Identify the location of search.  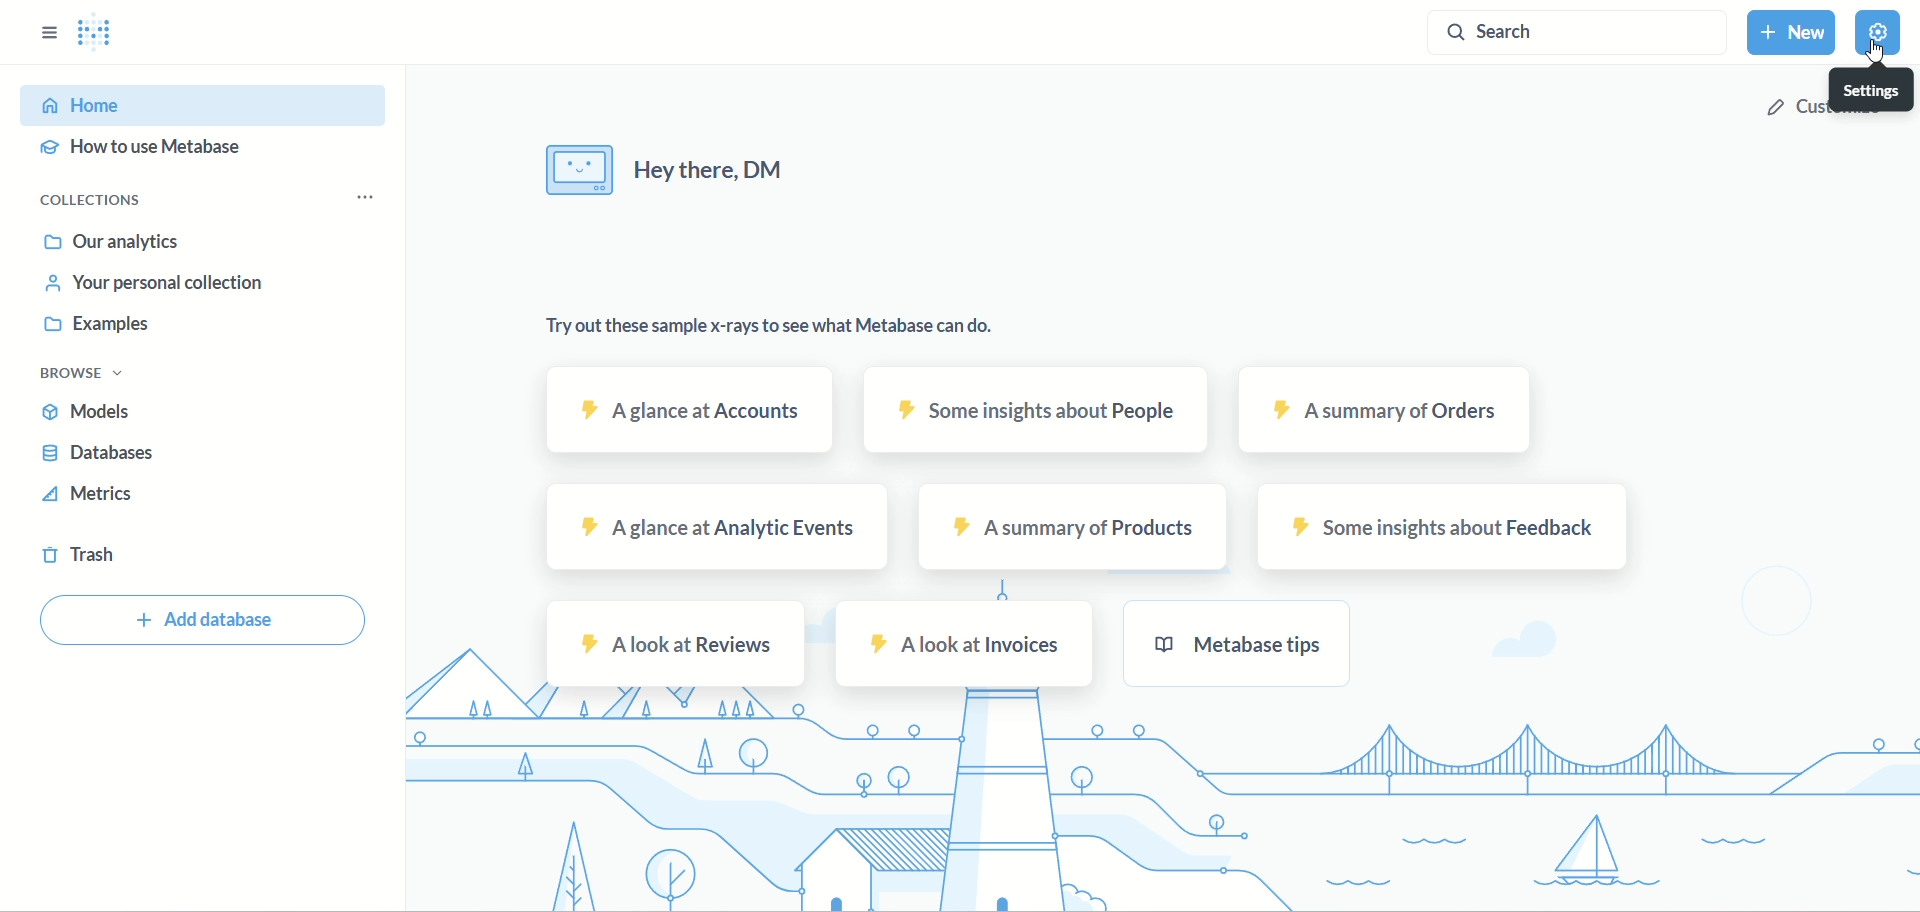
(1575, 33).